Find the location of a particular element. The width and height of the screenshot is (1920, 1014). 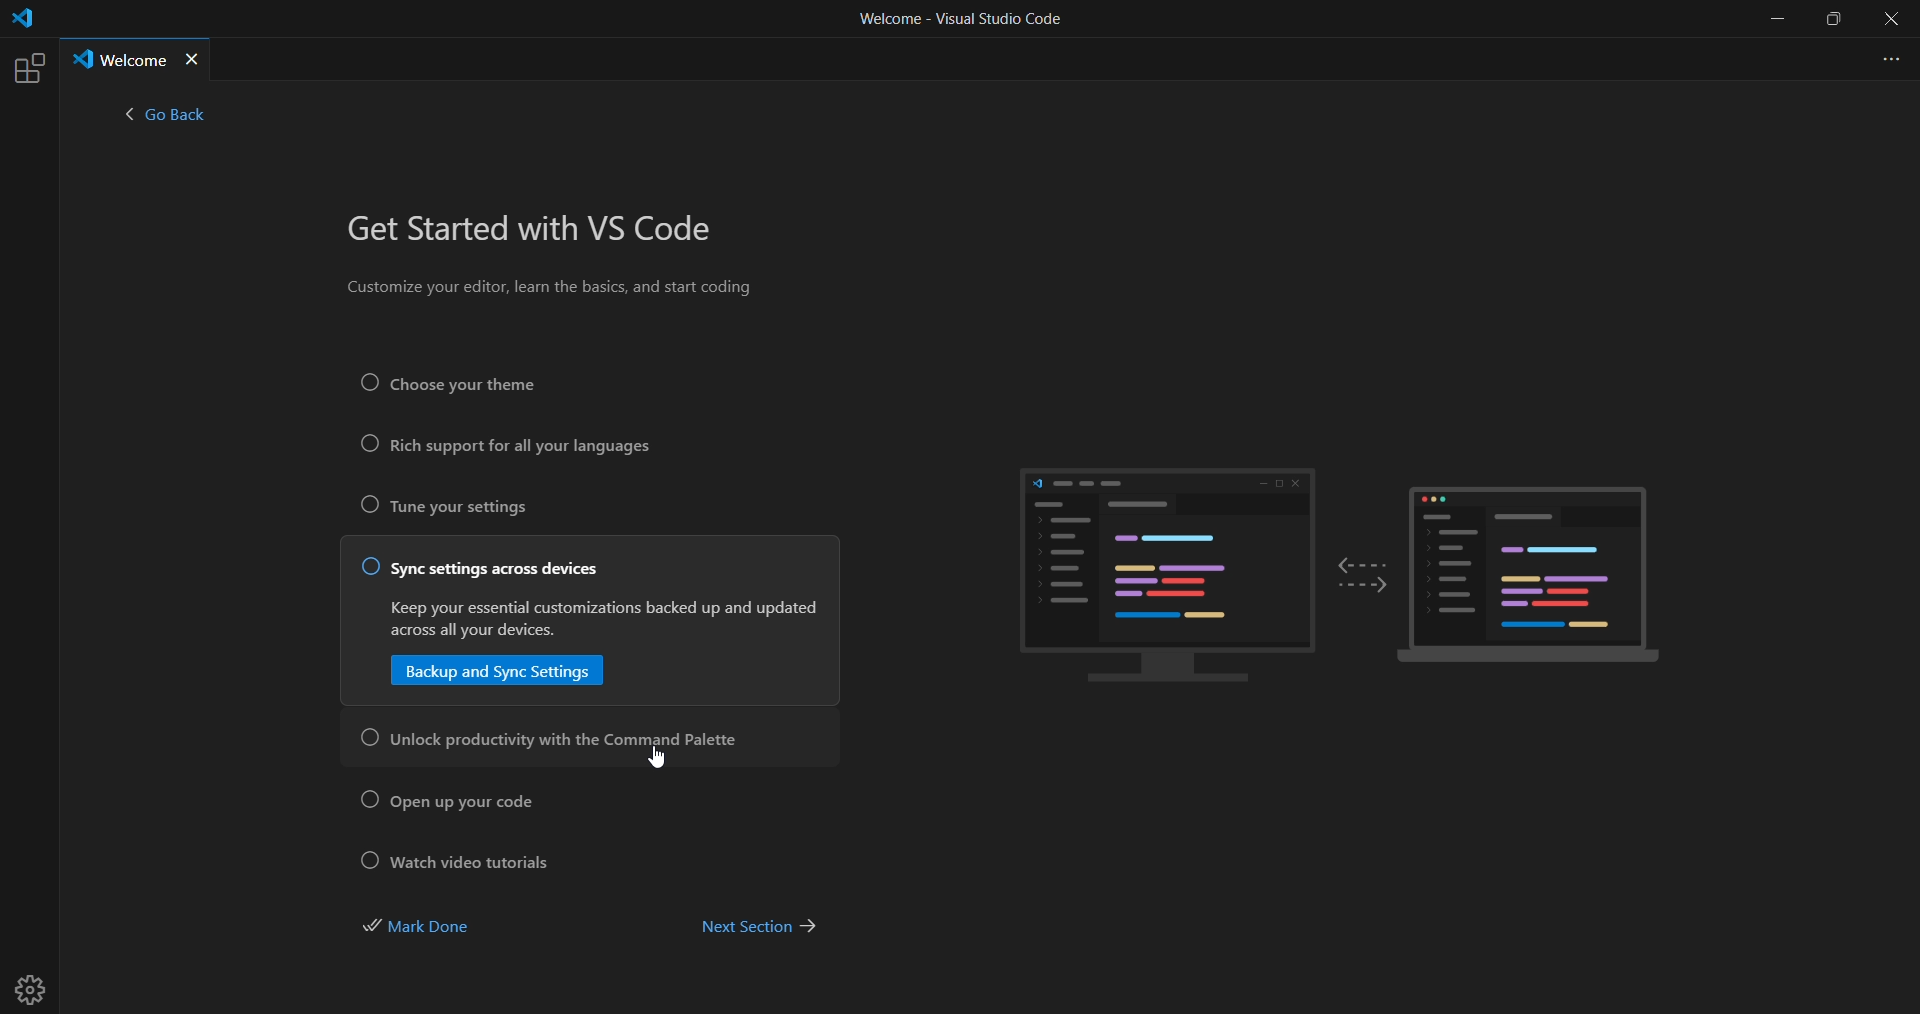

Keep your essential customizations backed up and updates across all your devices. is located at coordinates (601, 619).